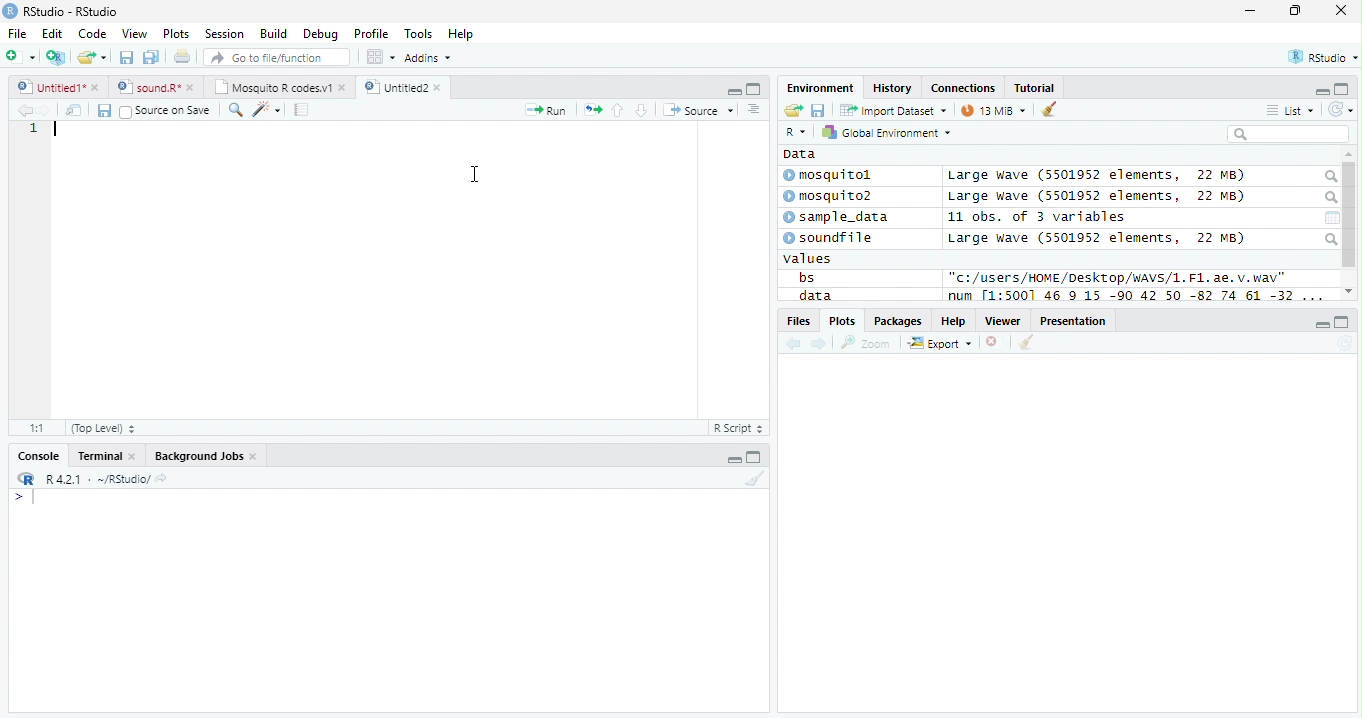 Image resolution: width=1362 pixels, height=718 pixels. Describe the element at coordinates (1035, 89) in the screenshot. I see `Tutorial` at that location.